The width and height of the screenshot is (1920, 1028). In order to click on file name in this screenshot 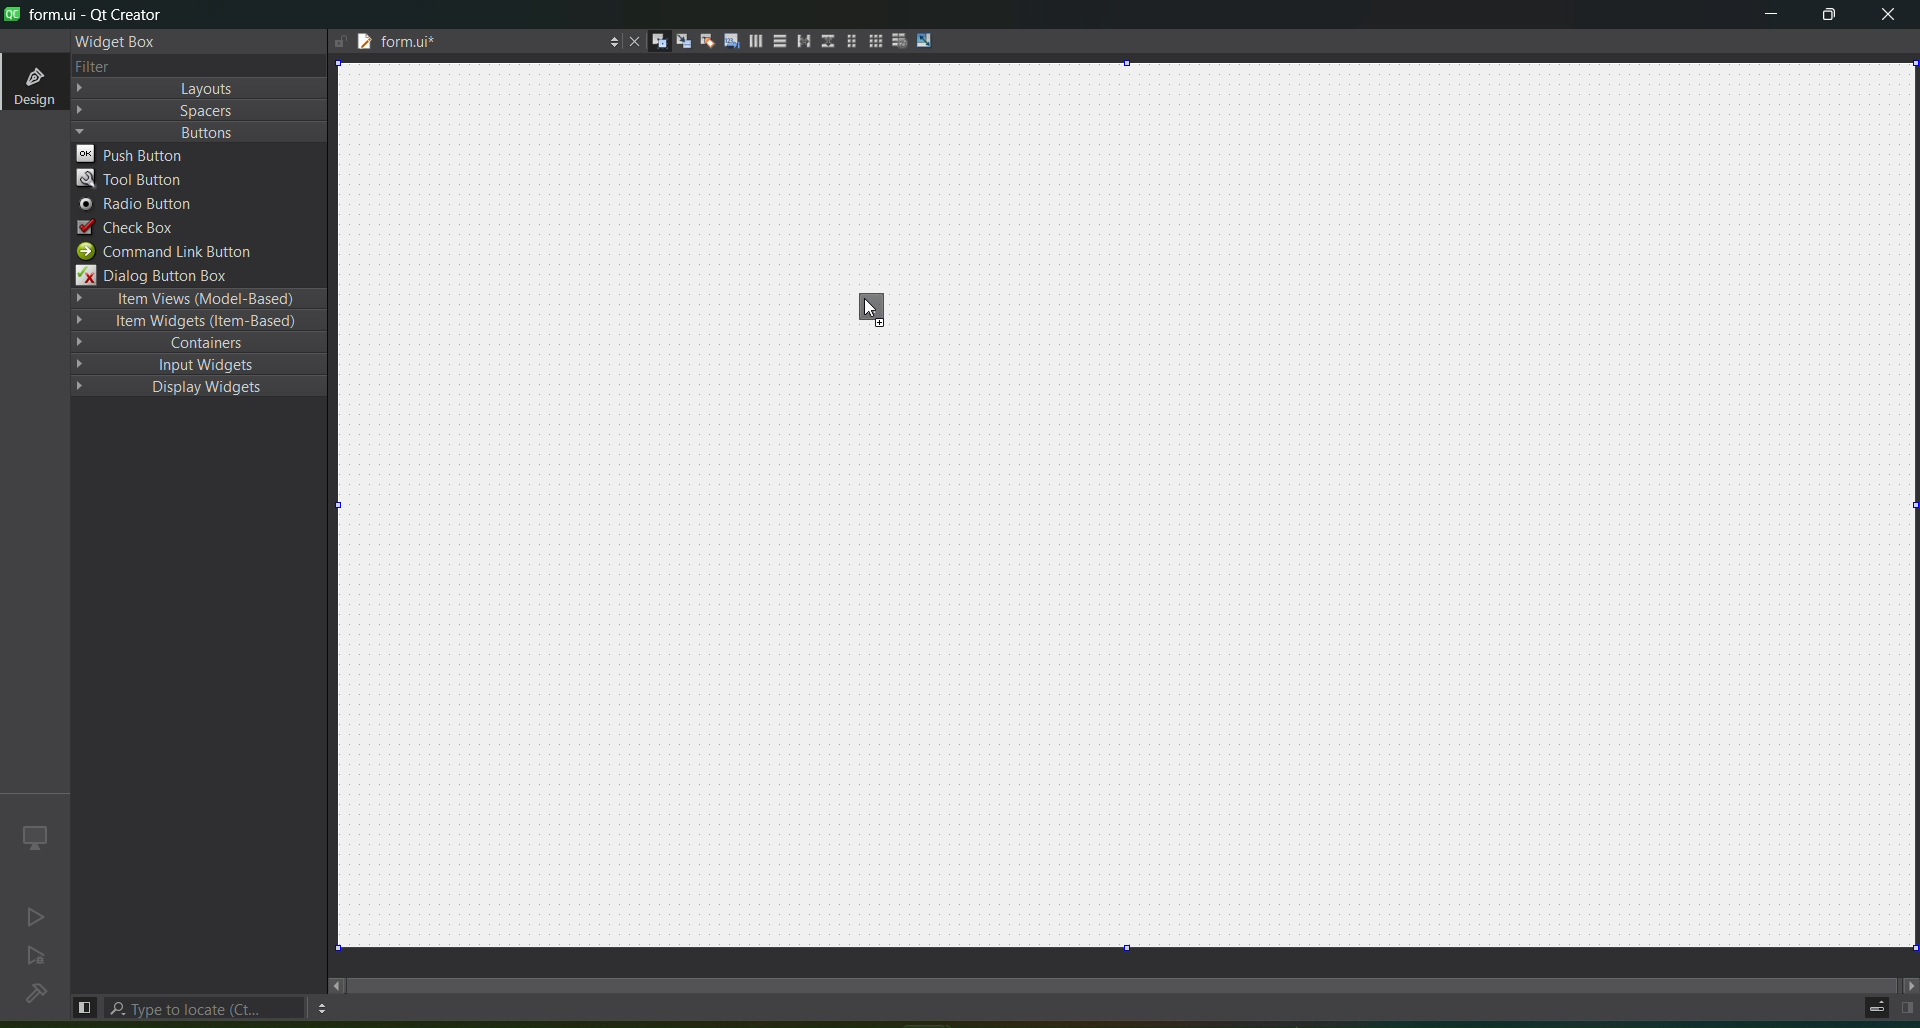, I will do `click(475, 44)`.